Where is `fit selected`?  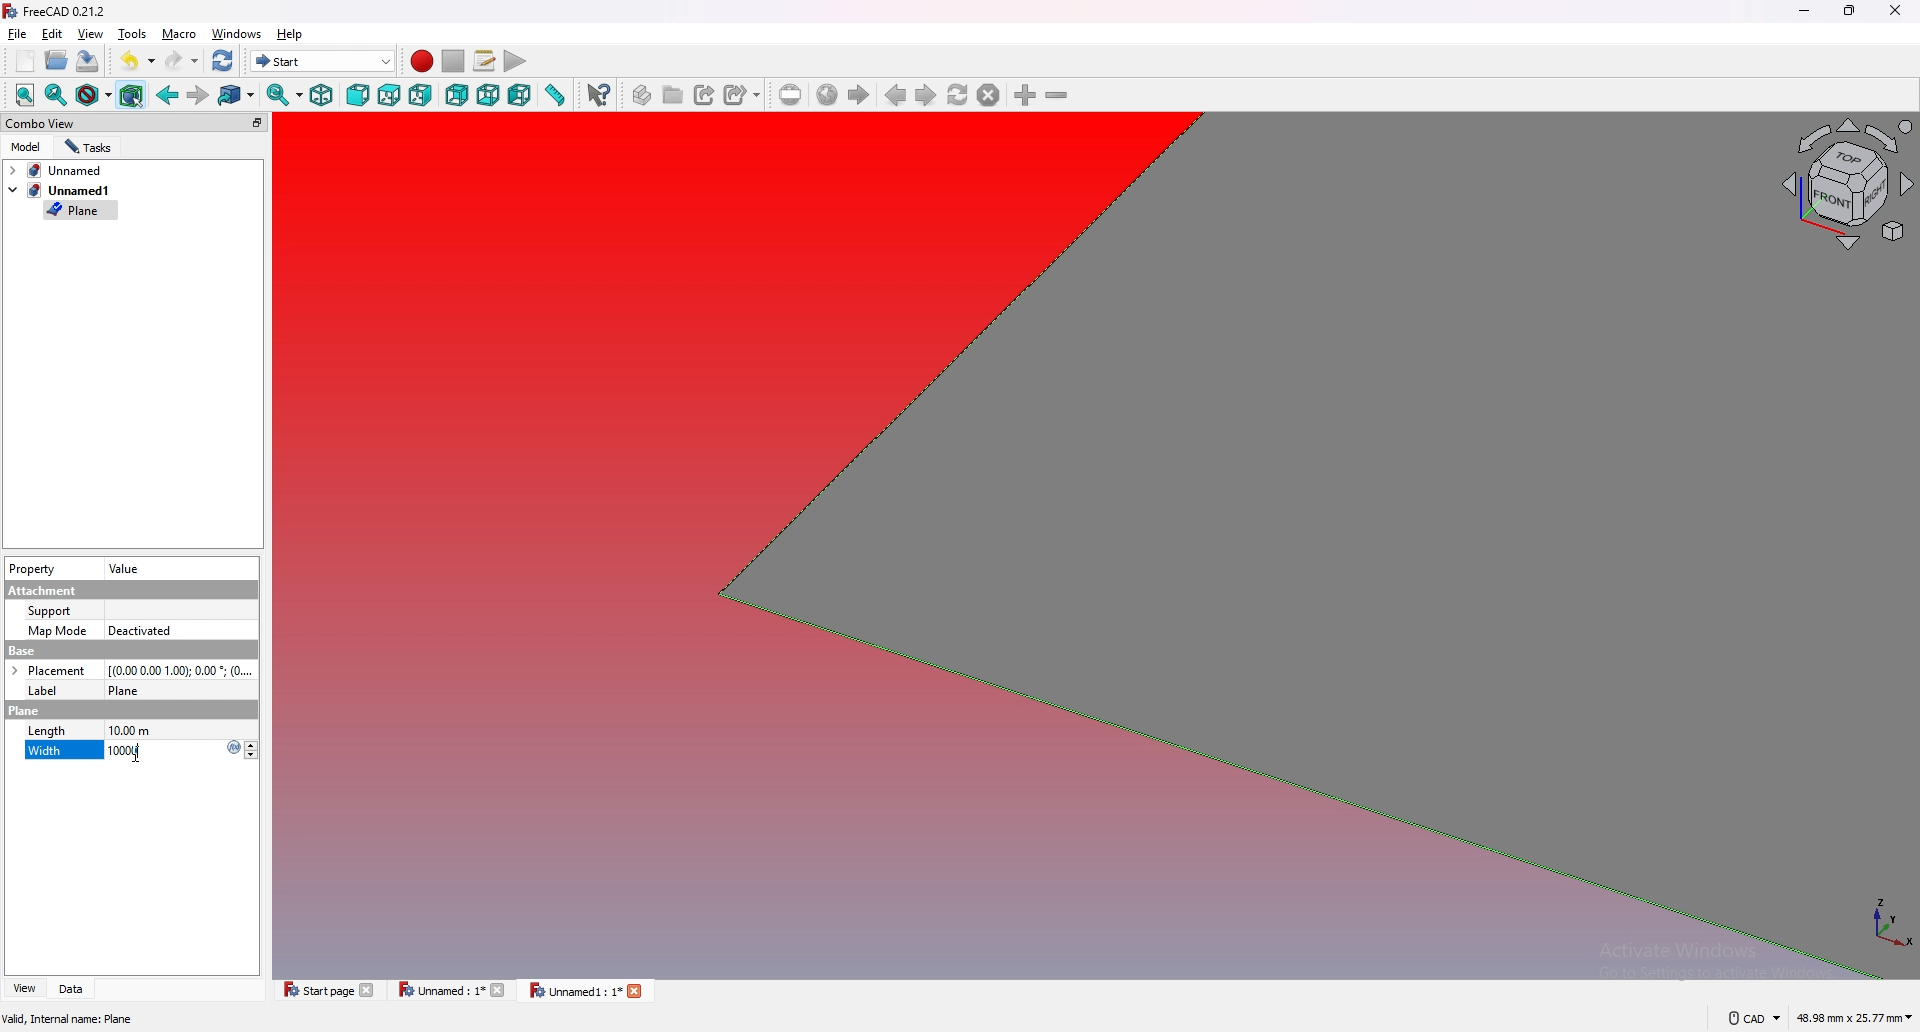 fit selected is located at coordinates (56, 95).